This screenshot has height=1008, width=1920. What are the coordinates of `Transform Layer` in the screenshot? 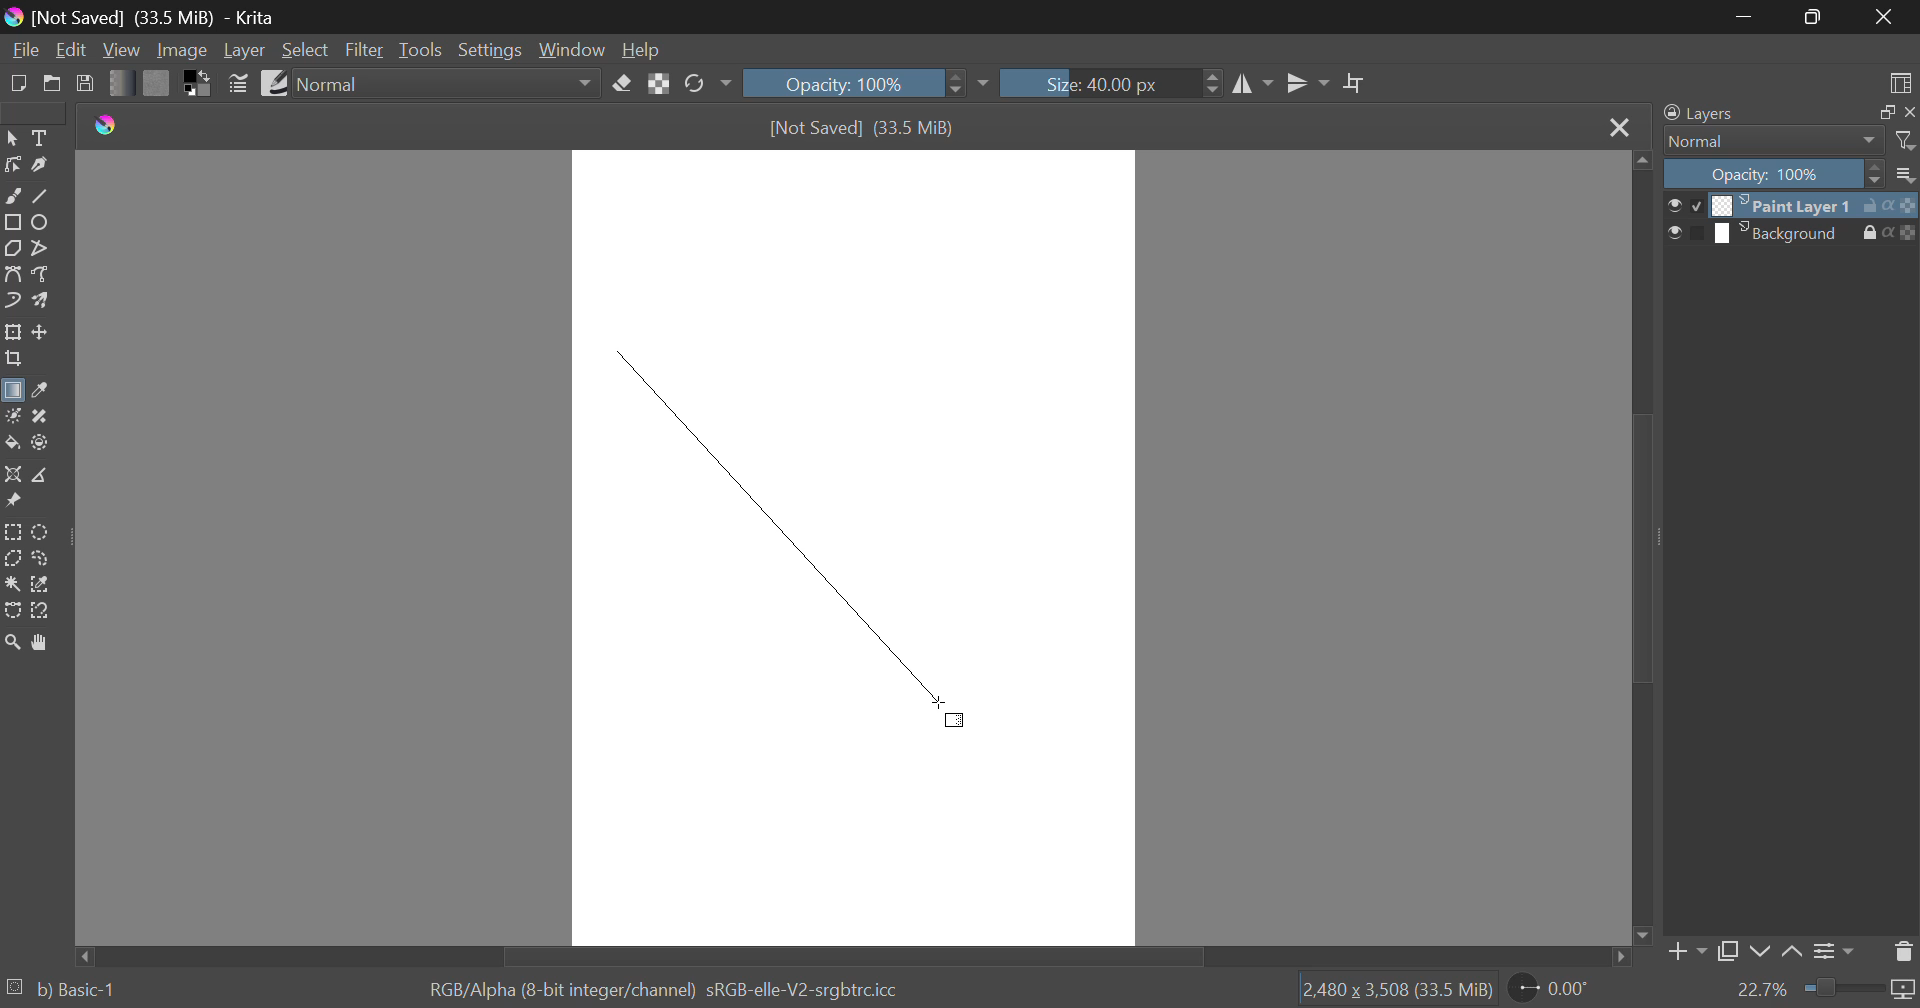 It's located at (12, 332).